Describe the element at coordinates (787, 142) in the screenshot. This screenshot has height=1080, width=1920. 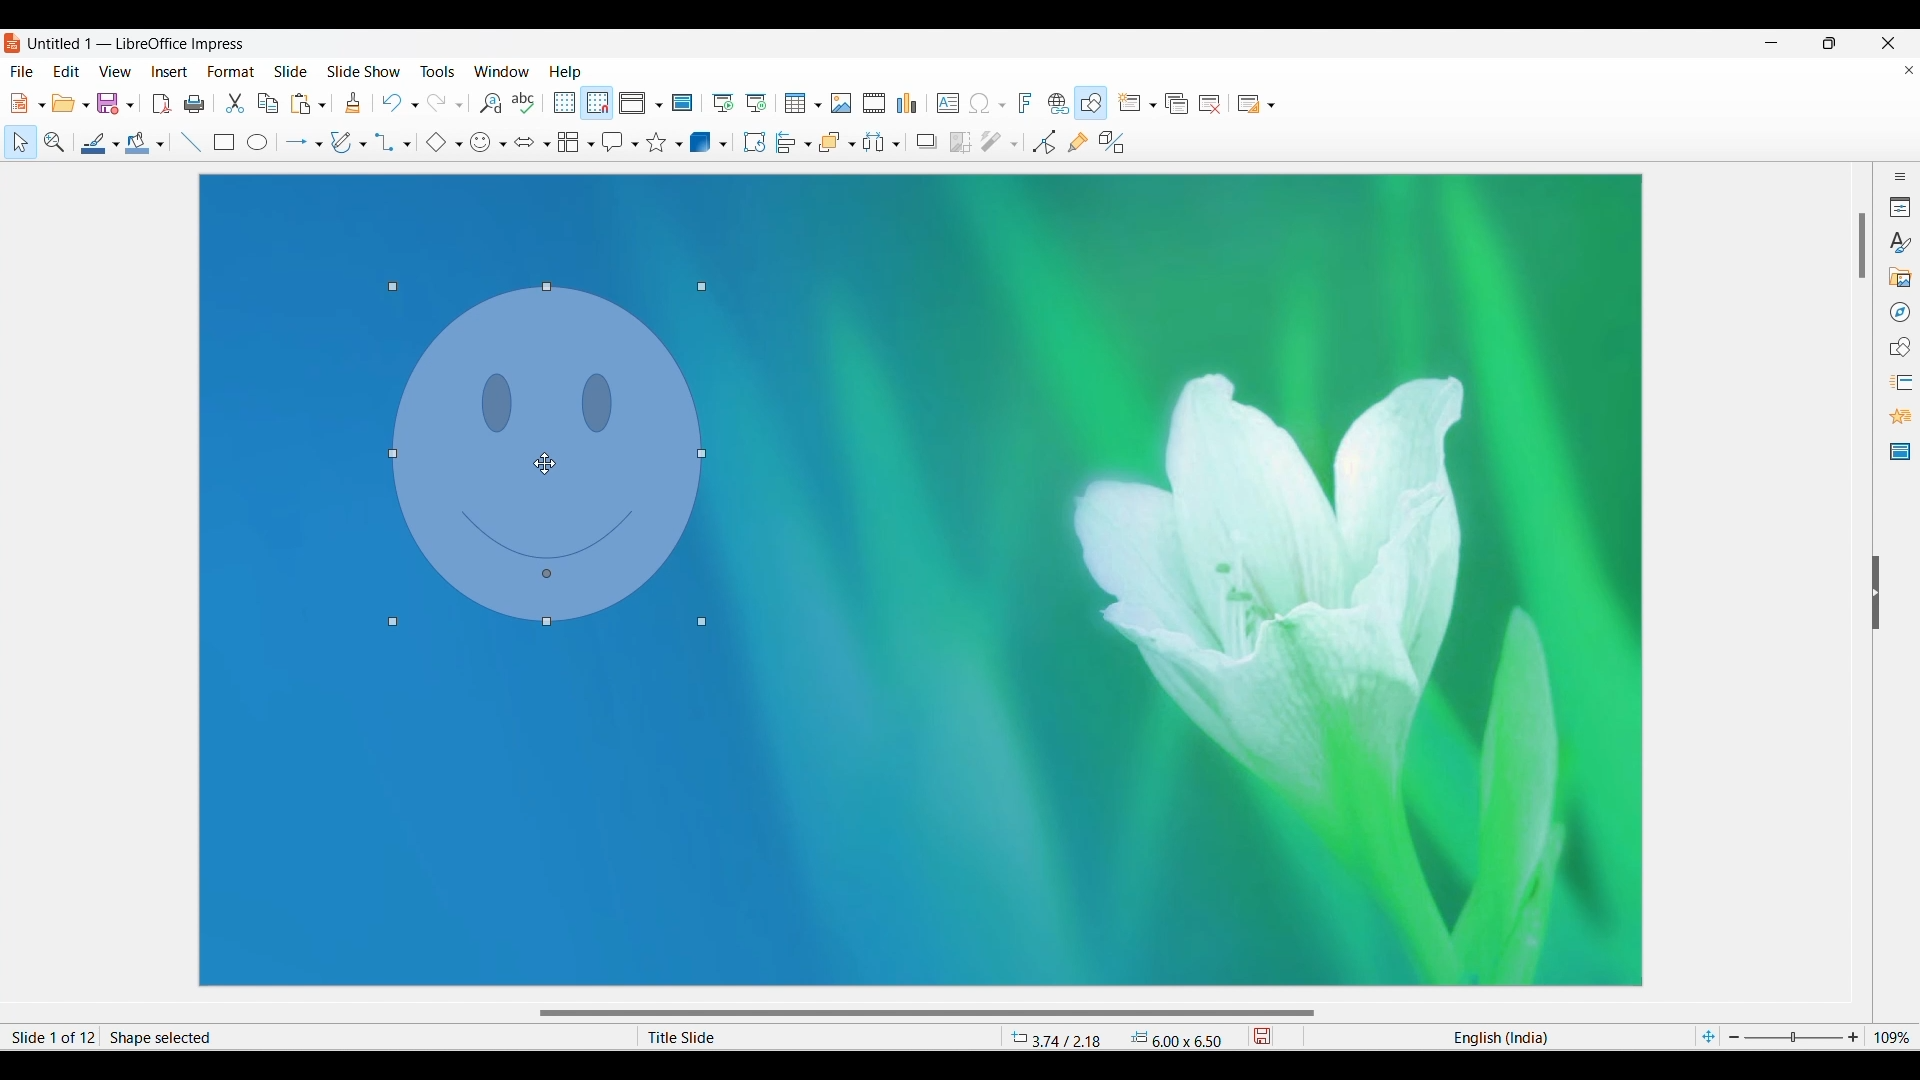
I see `Selected alignment` at that location.